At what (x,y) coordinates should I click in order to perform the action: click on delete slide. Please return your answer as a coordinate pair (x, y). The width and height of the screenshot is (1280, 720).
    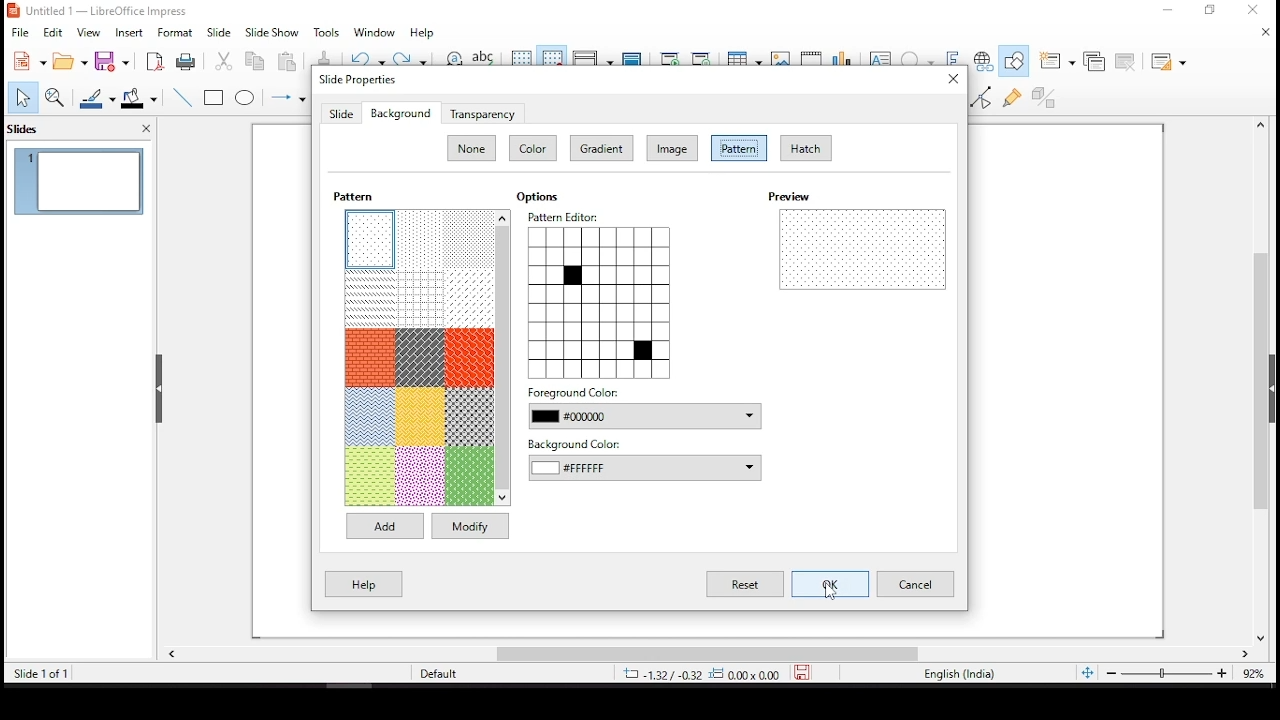
    Looking at the image, I should click on (1123, 60).